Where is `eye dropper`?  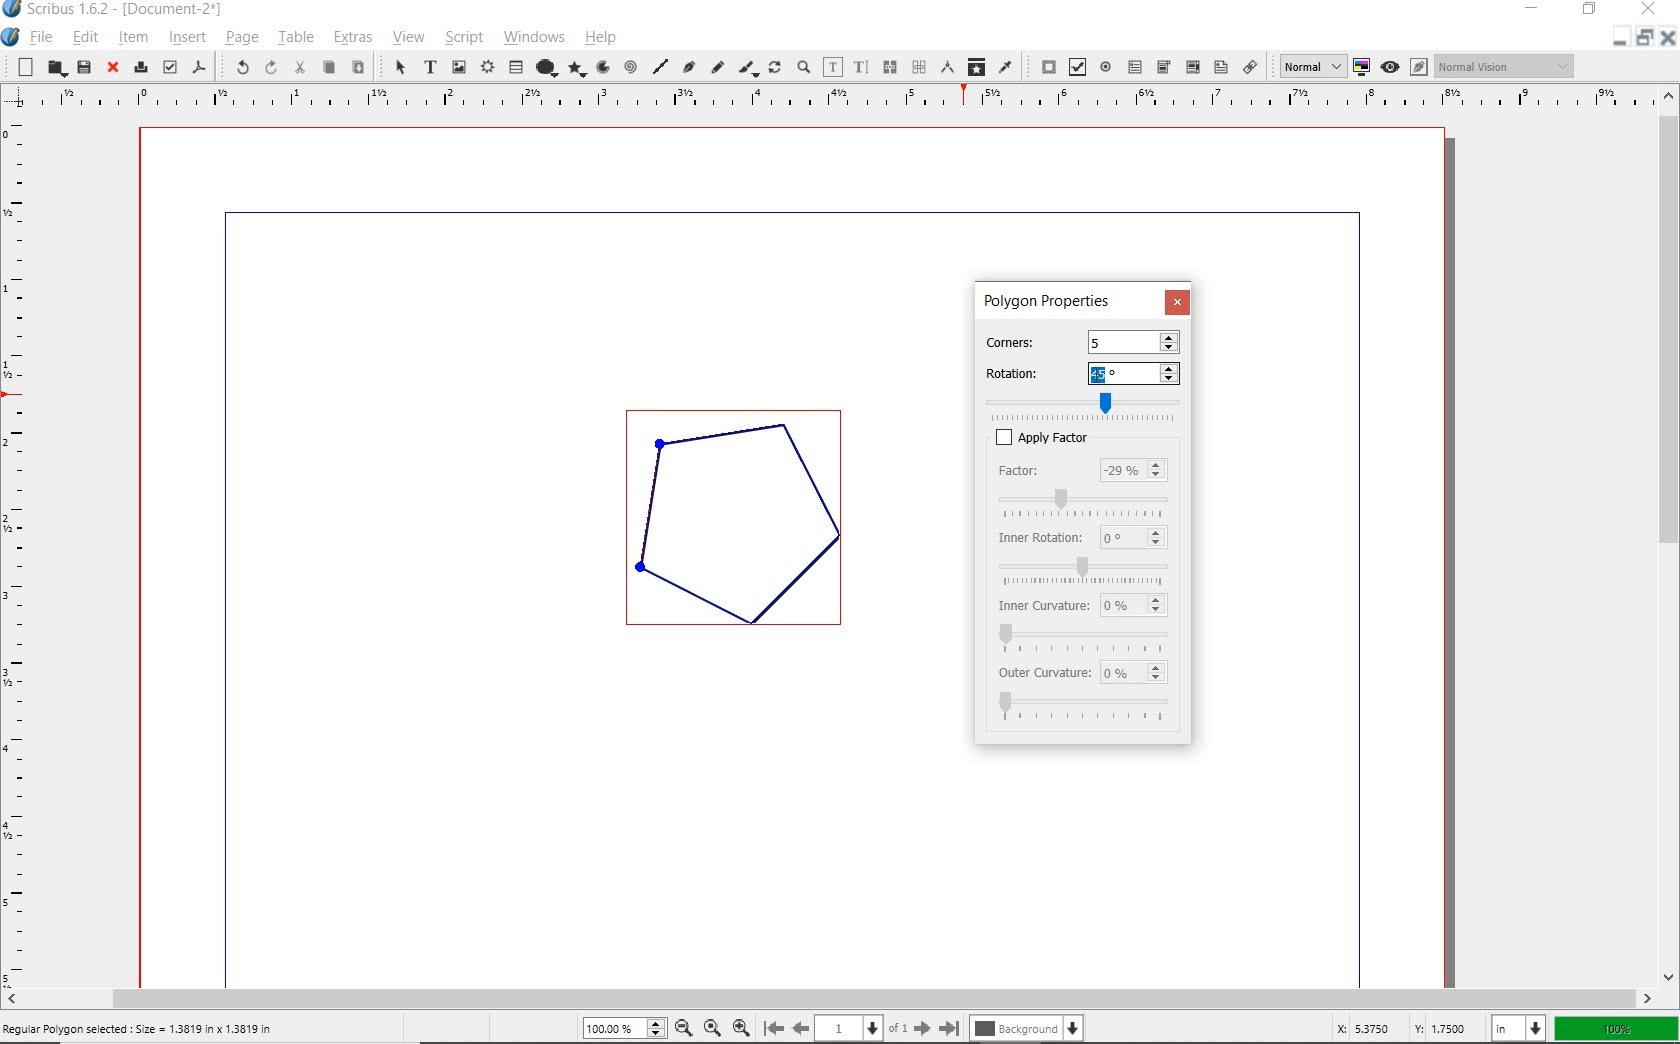 eye dropper is located at coordinates (1006, 66).